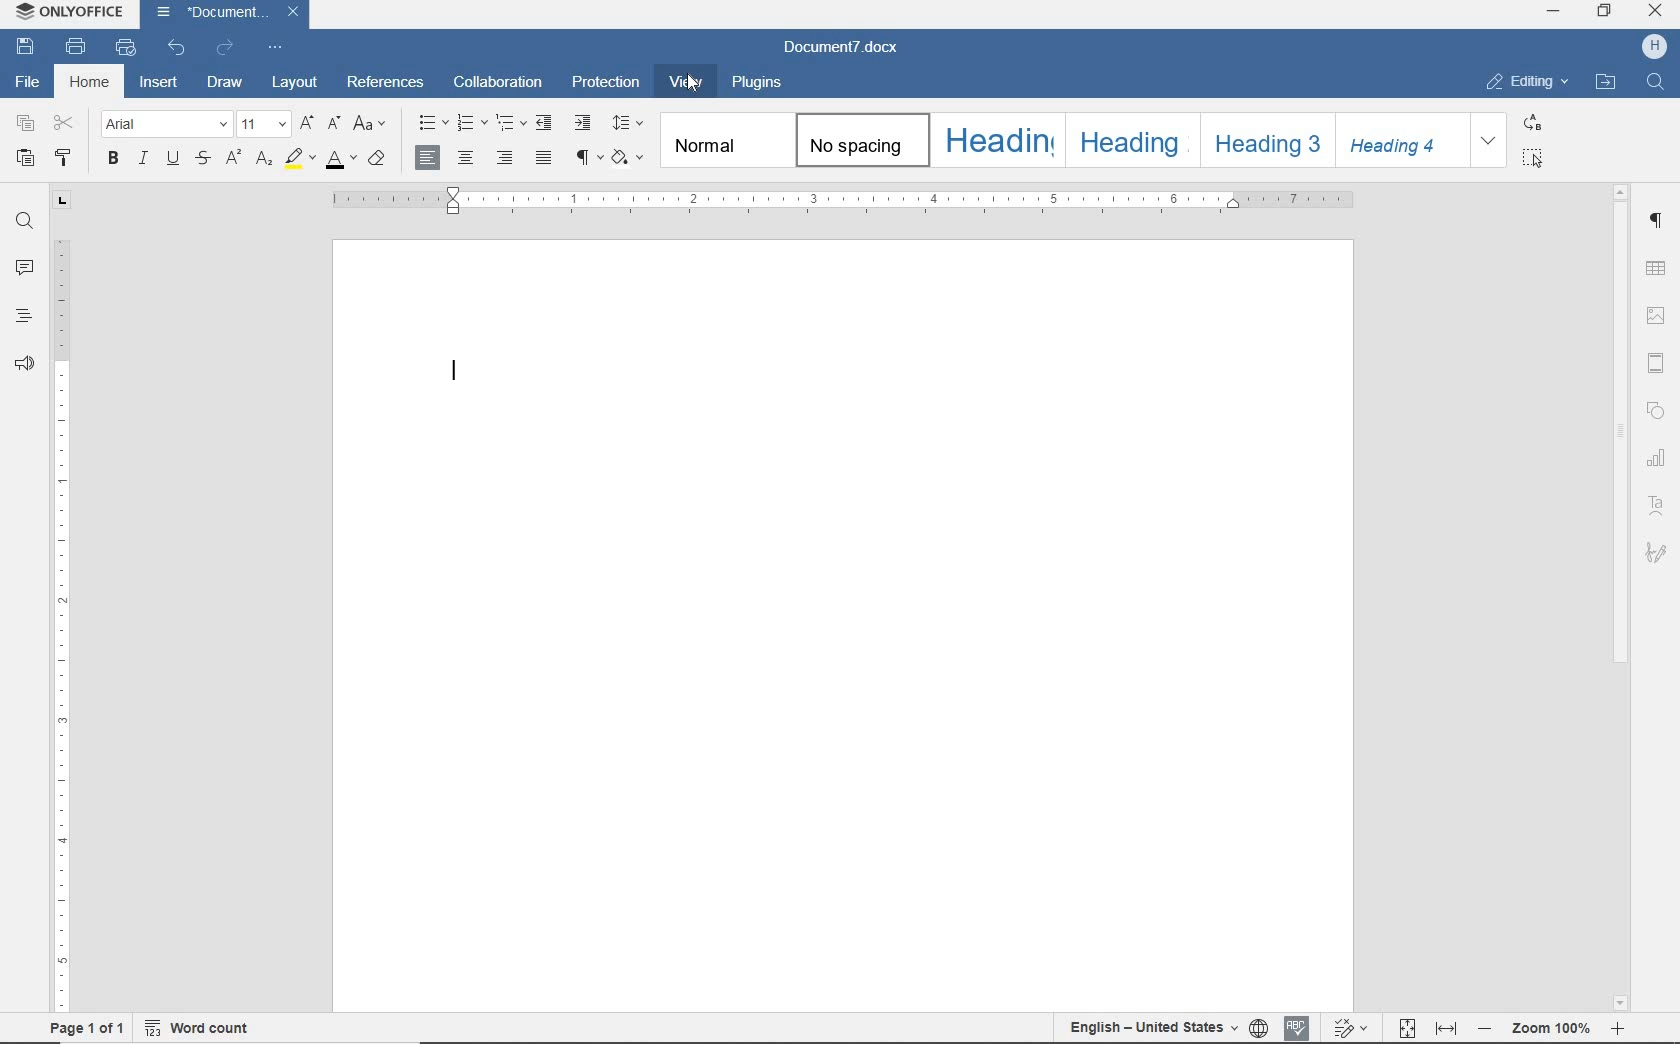  Describe the element at coordinates (1657, 552) in the screenshot. I see `SIGNATURE` at that location.